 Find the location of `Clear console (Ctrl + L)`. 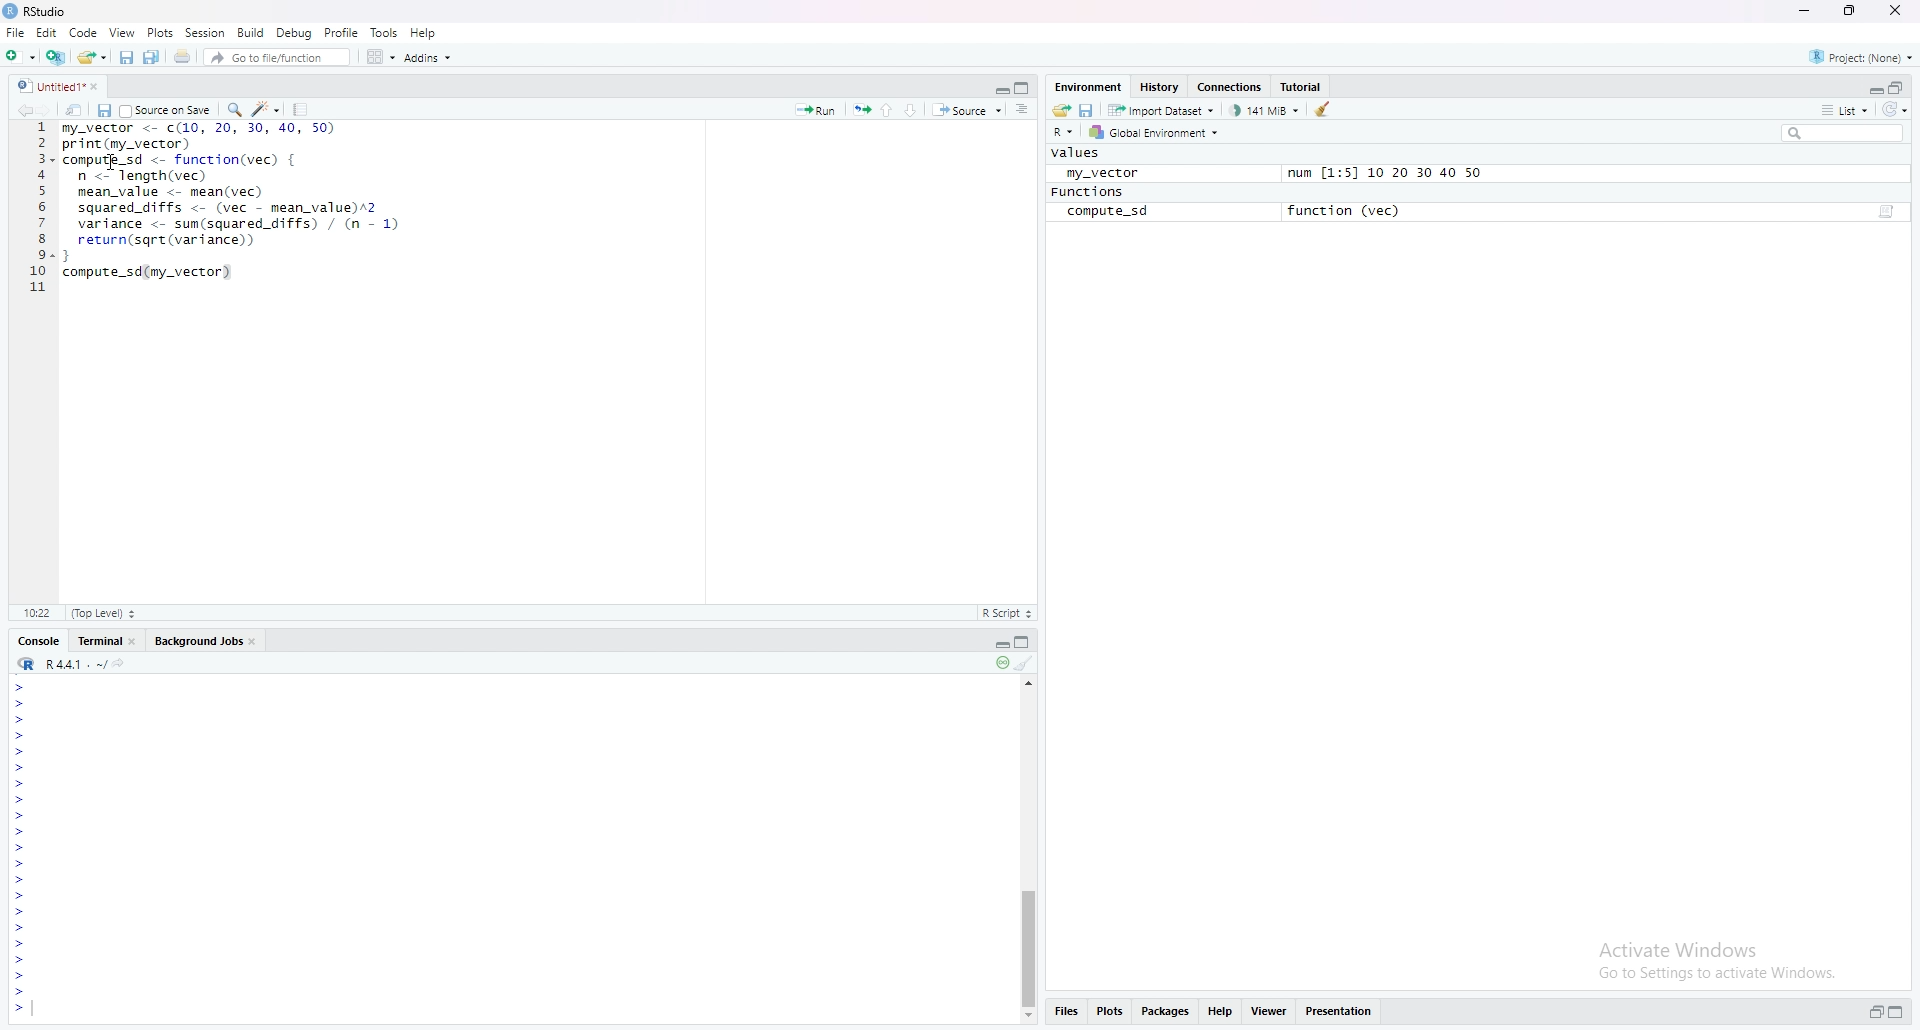

Clear console (Ctrl + L) is located at coordinates (1026, 664).